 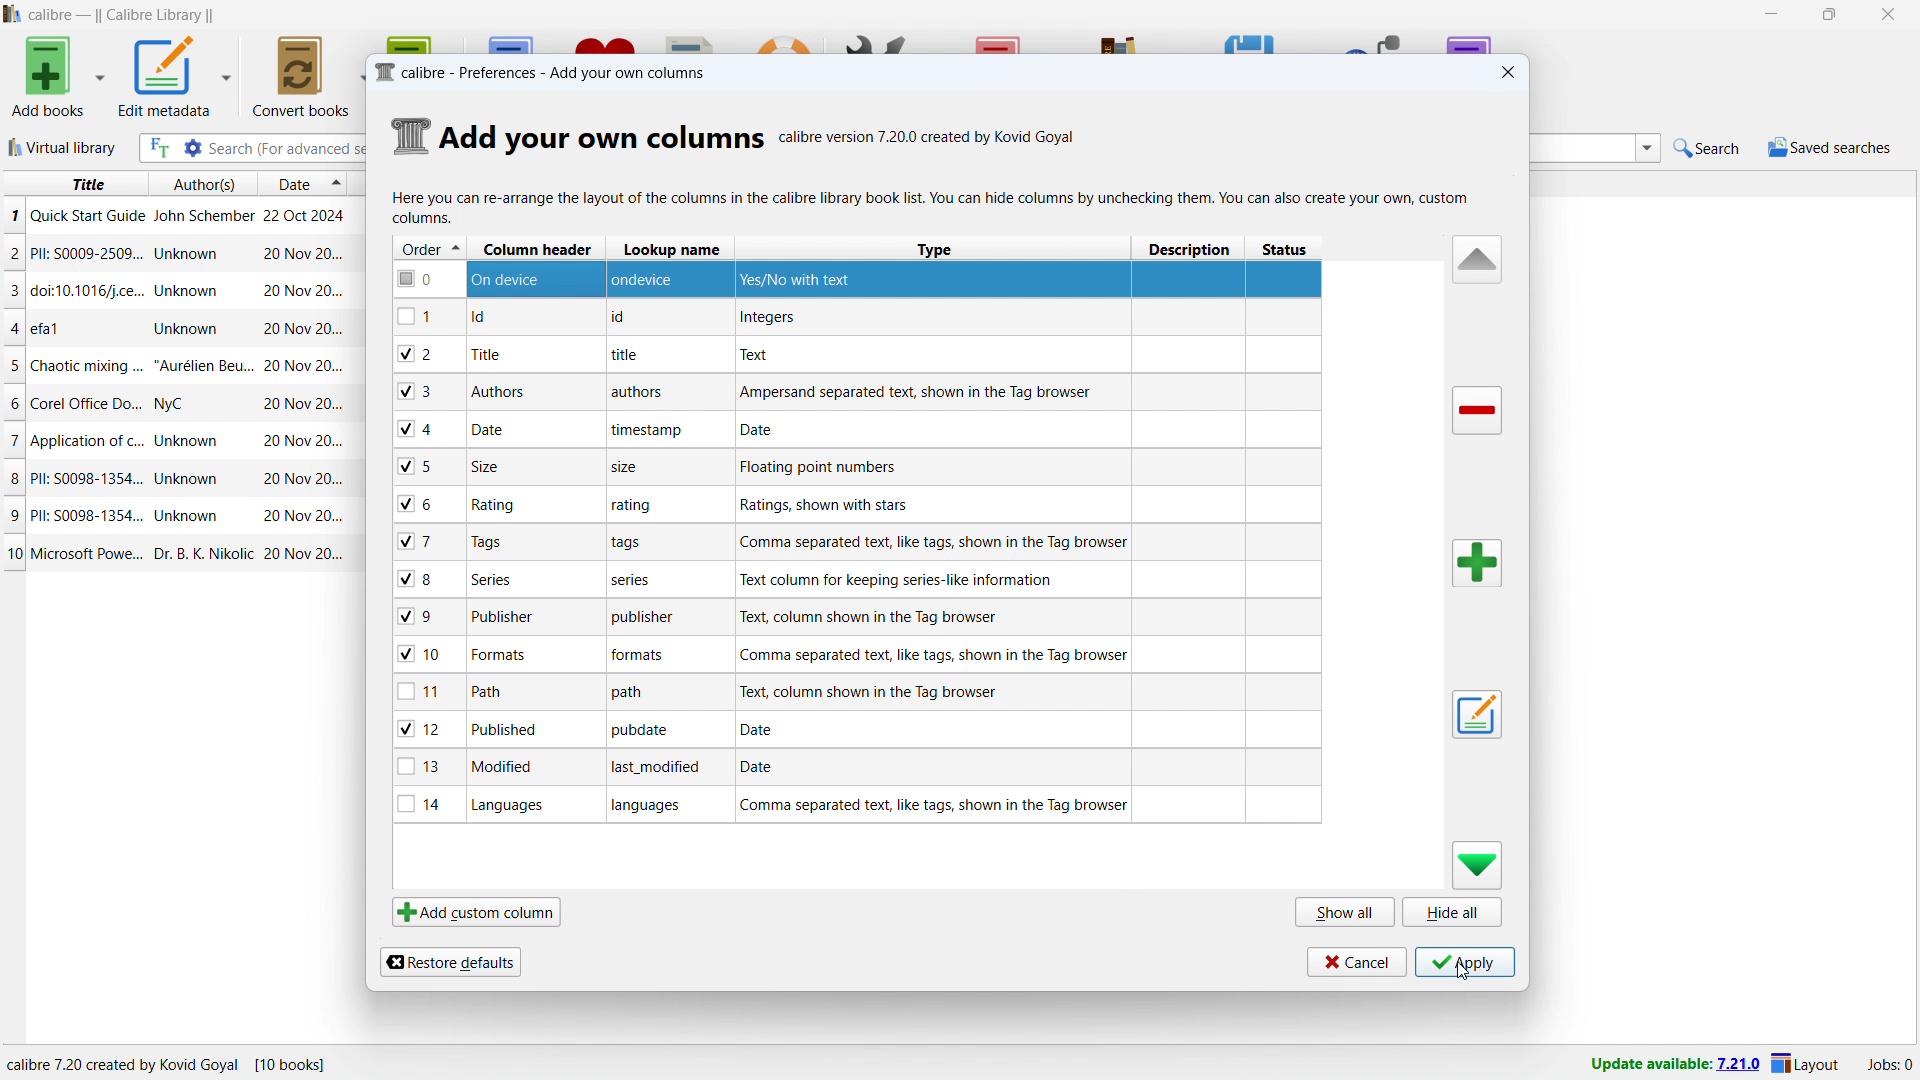 I want to click on Vv 4 Date timestamp Date, so click(x=858, y=428).